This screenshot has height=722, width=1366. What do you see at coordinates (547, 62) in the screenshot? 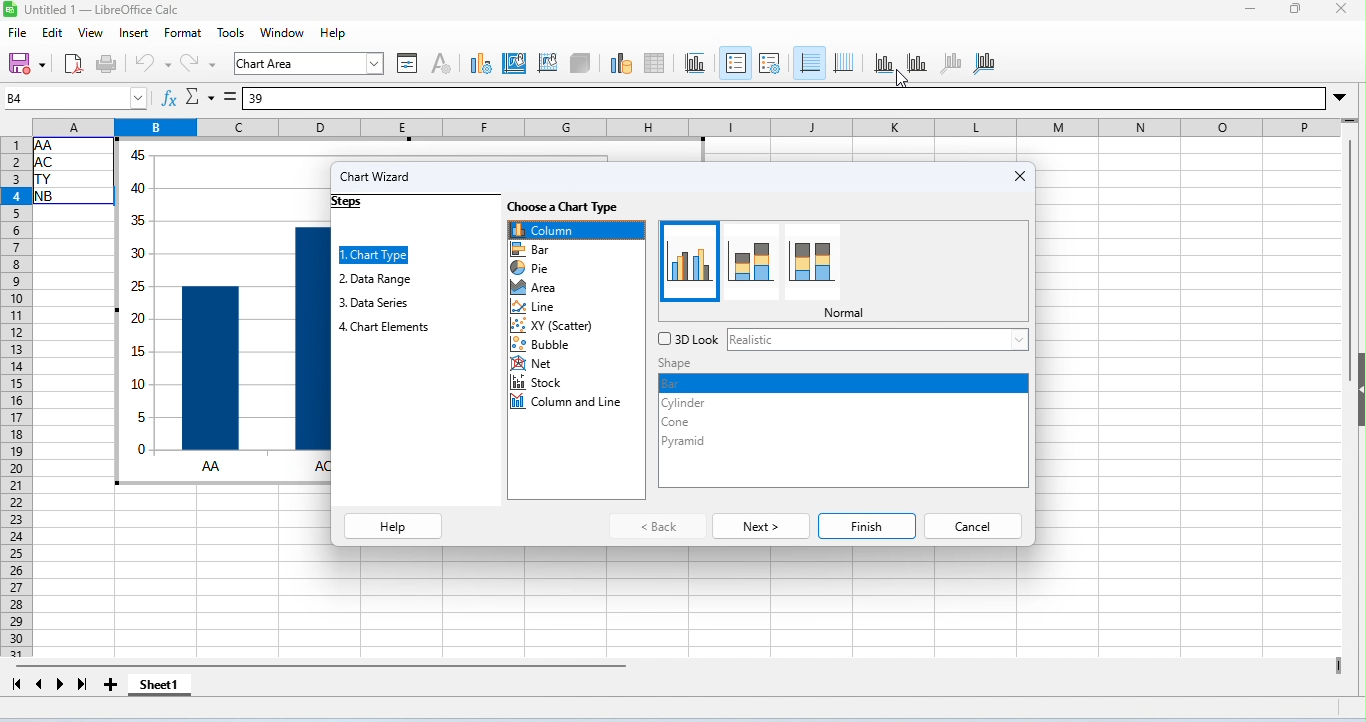
I see `chart wall` at bounding box center [547, 62].